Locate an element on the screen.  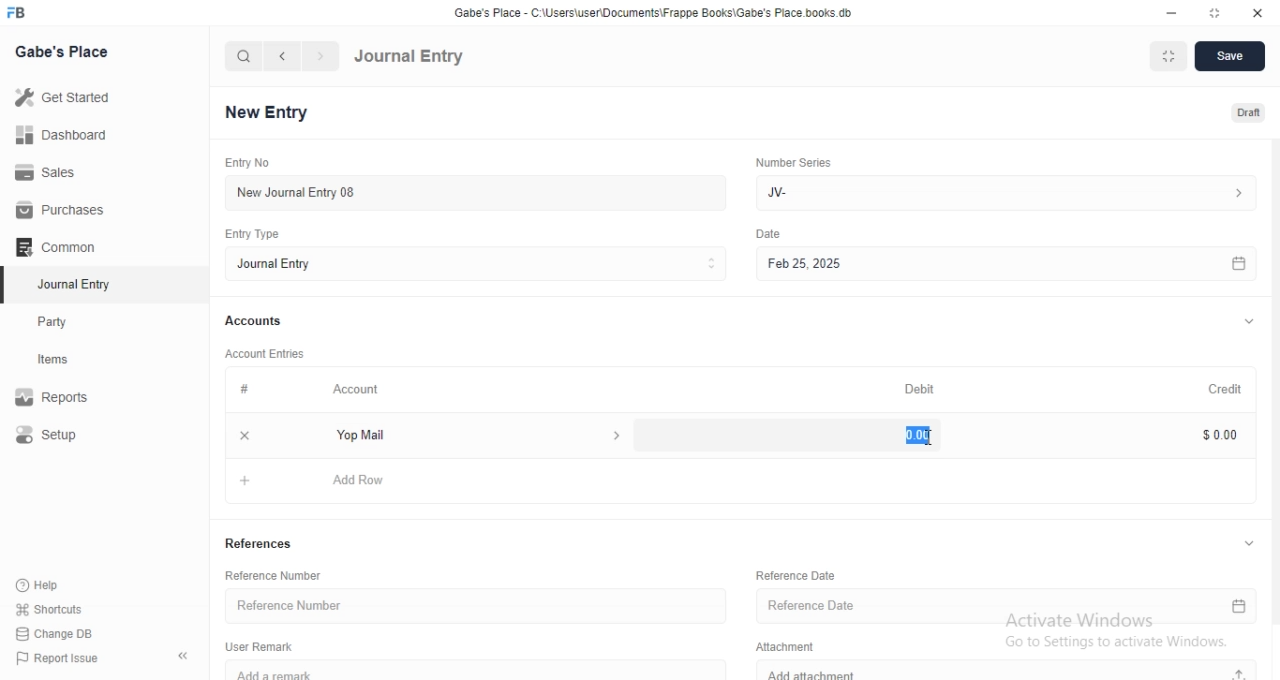
Get Started is located at coordinates (68, 101).